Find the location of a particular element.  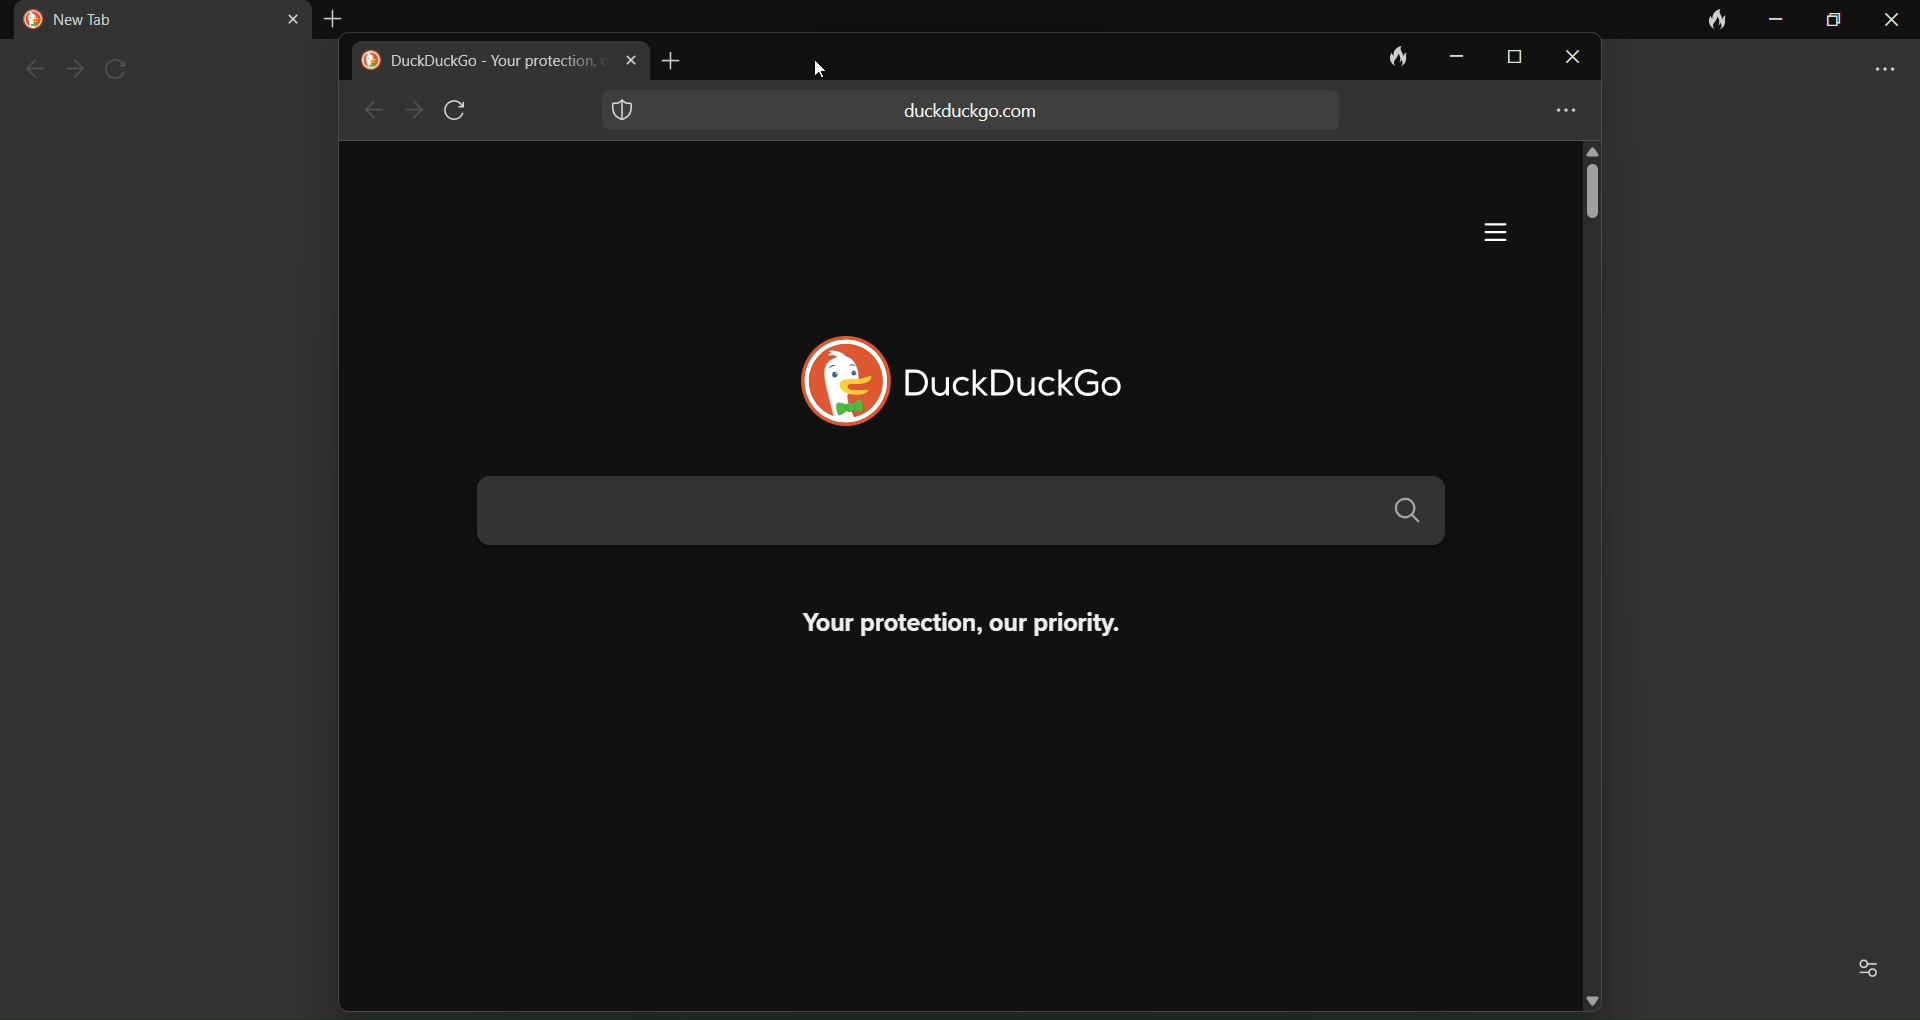

clear data is located at coordinates (1720, 20).